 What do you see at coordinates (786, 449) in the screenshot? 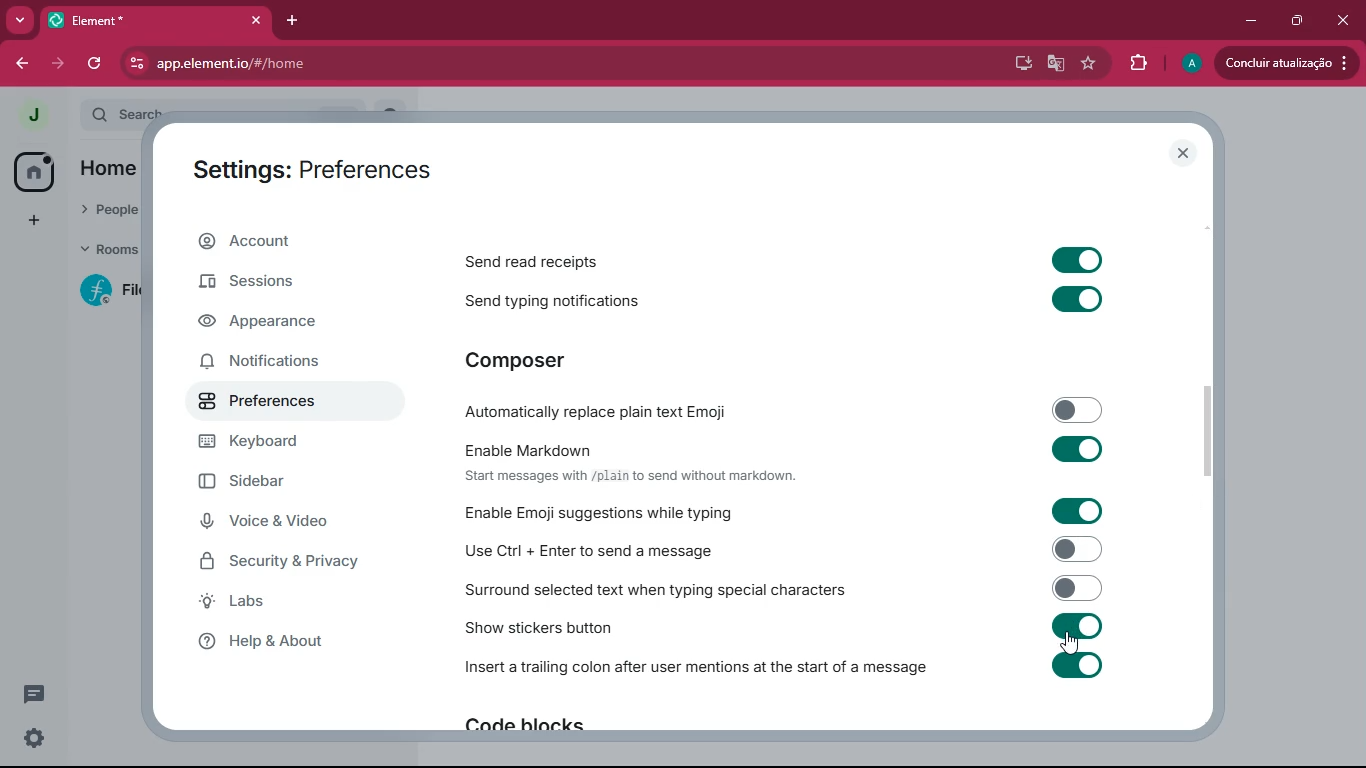
I see `Enable Markdown` at bounding box center [786, 449].